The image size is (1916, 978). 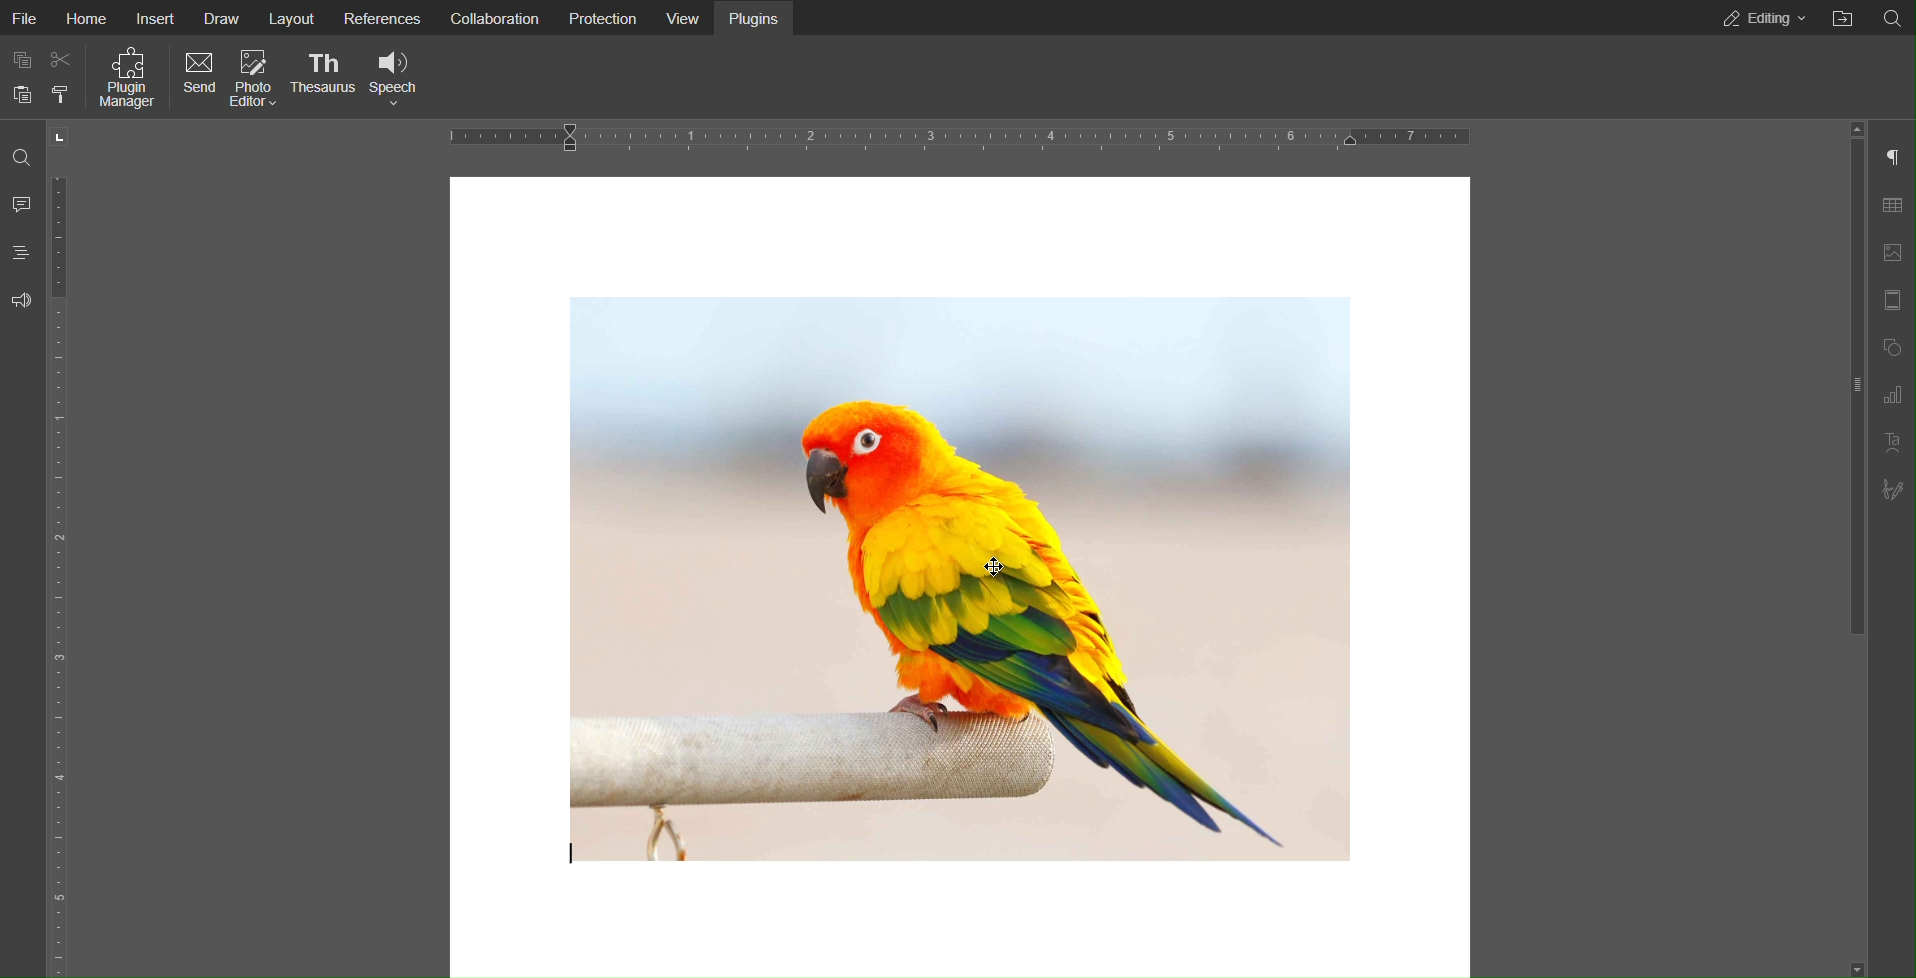 What do you see at coordinates (20, 57) in the screenshot?
I see `Copy` at bounding box center [20, 57].